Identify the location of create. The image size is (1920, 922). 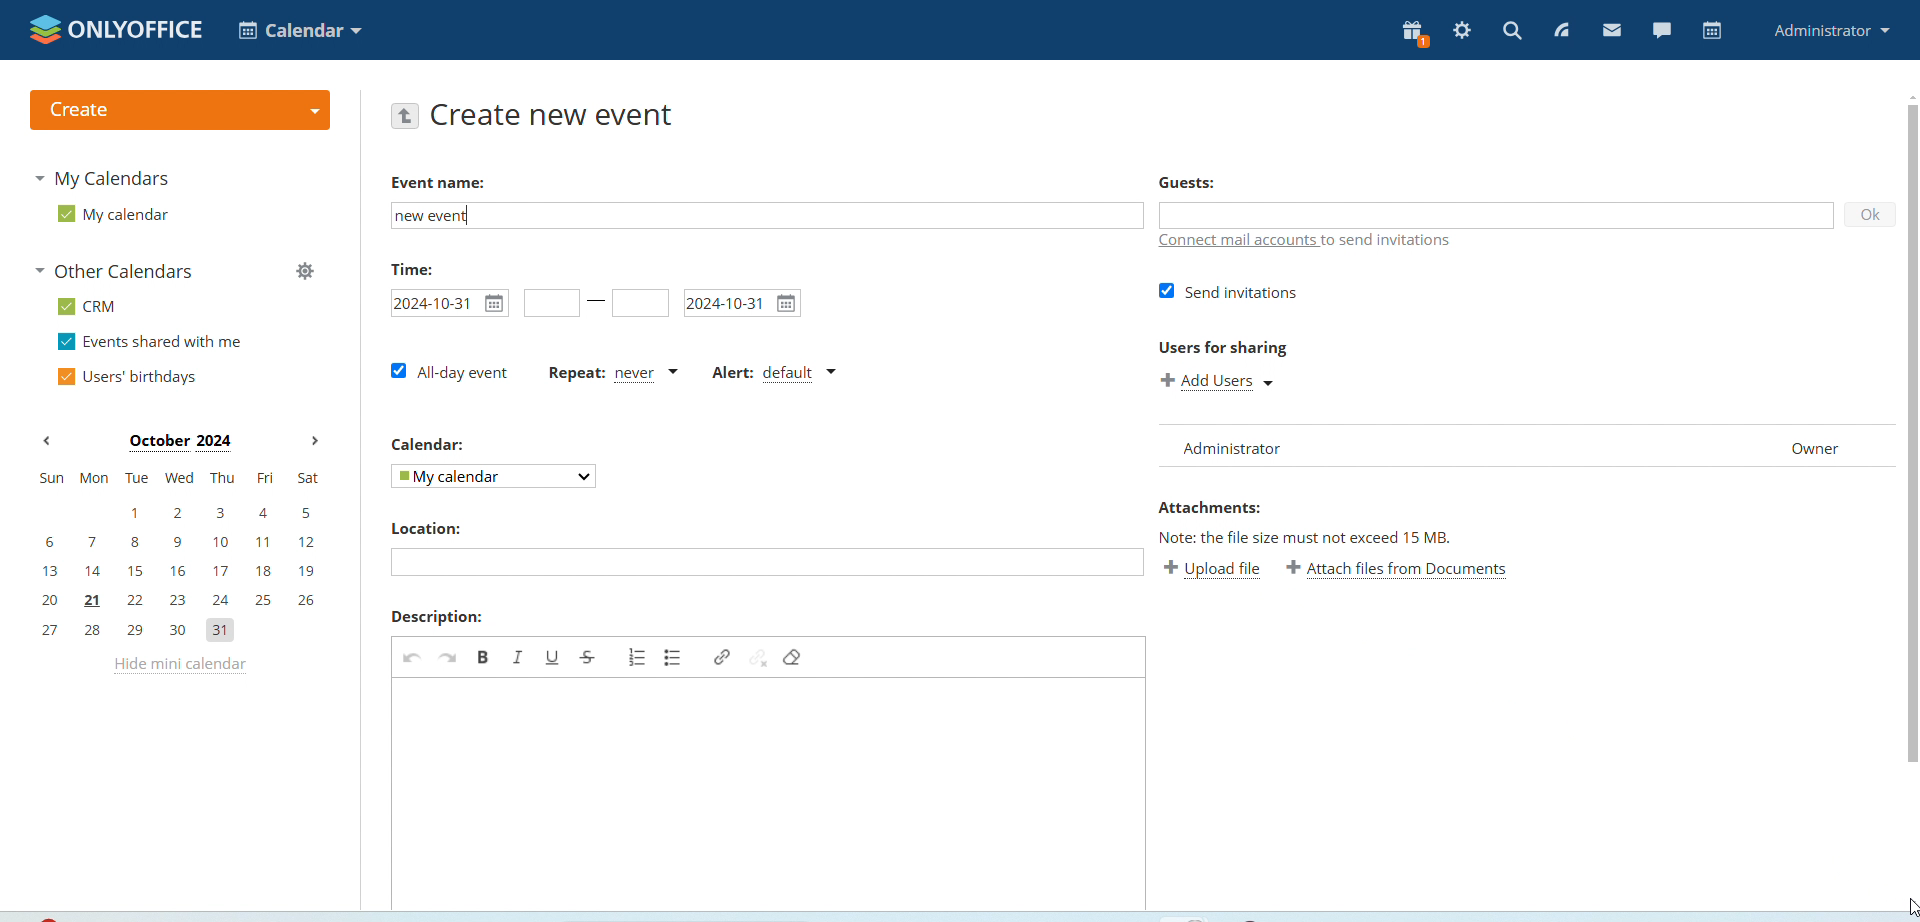
(180, 110).